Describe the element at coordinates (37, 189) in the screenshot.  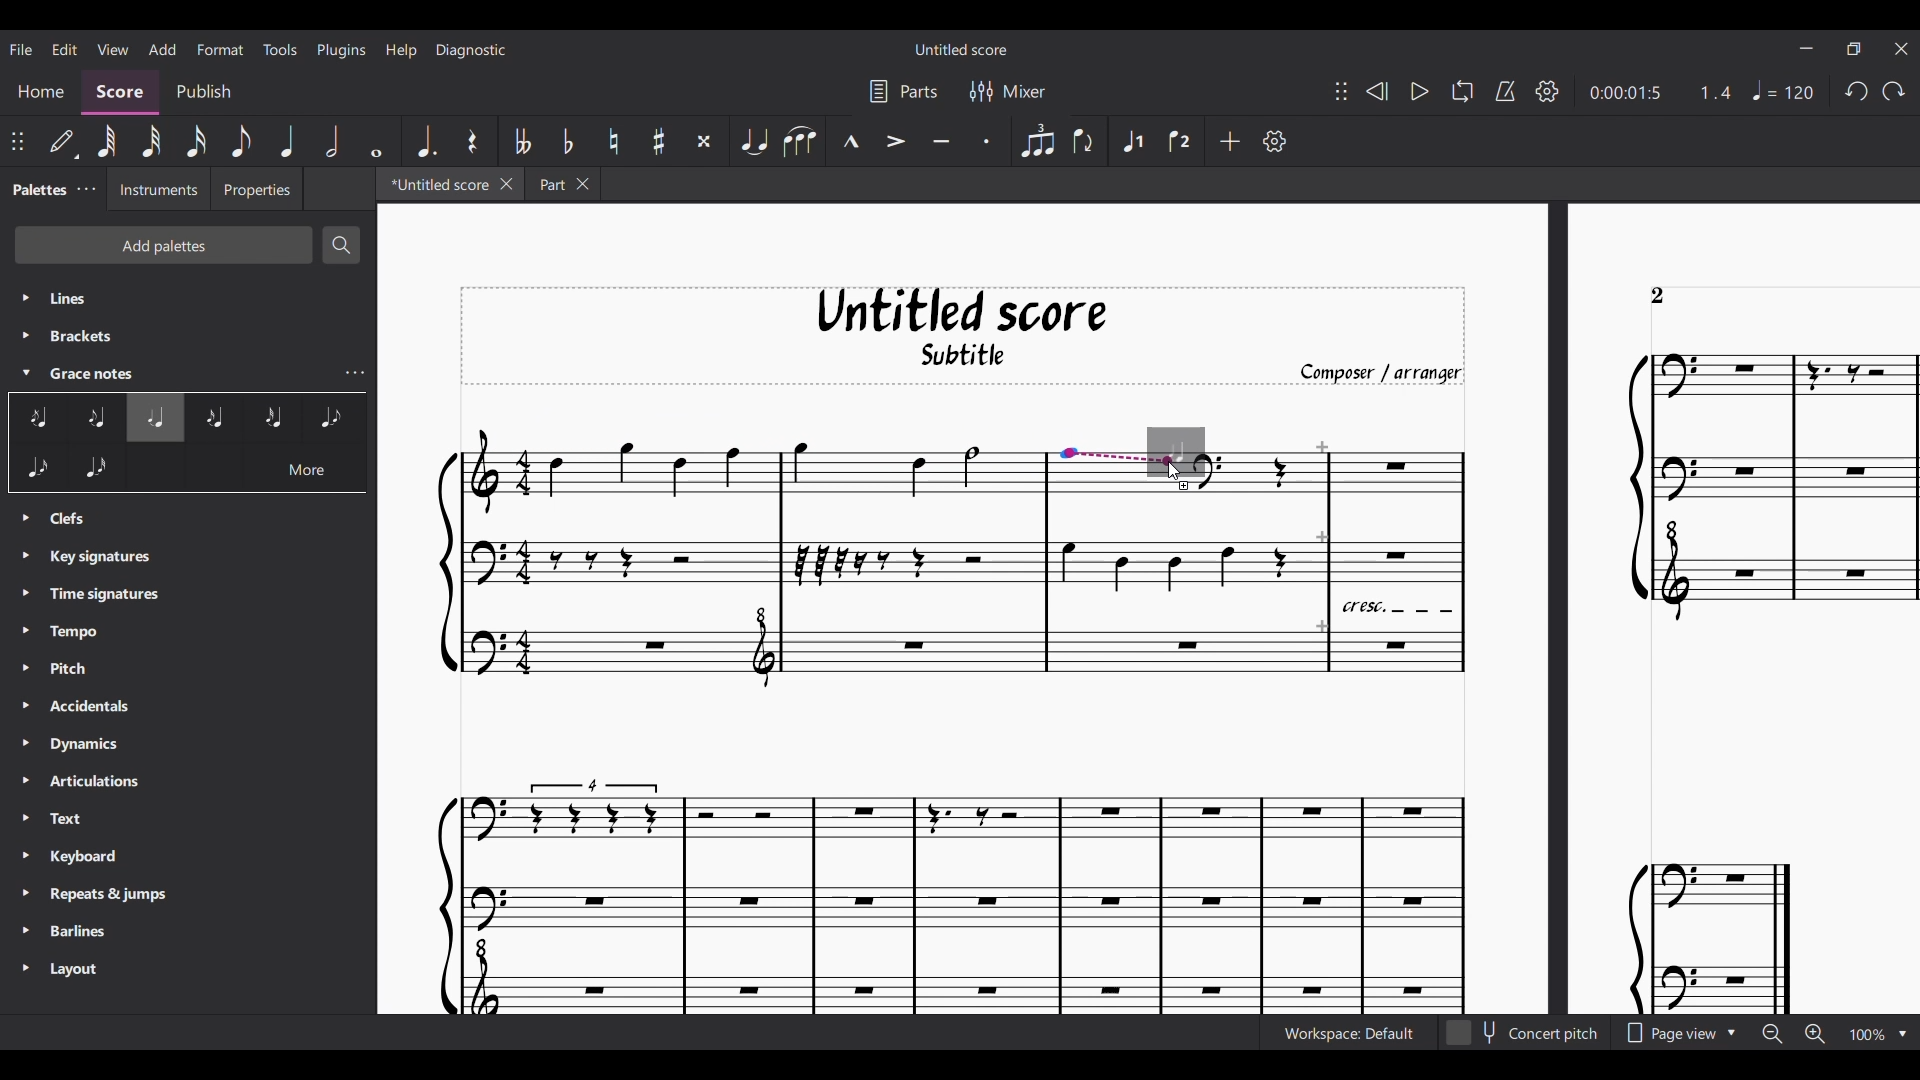
I see `Palette, current tab` at that location.